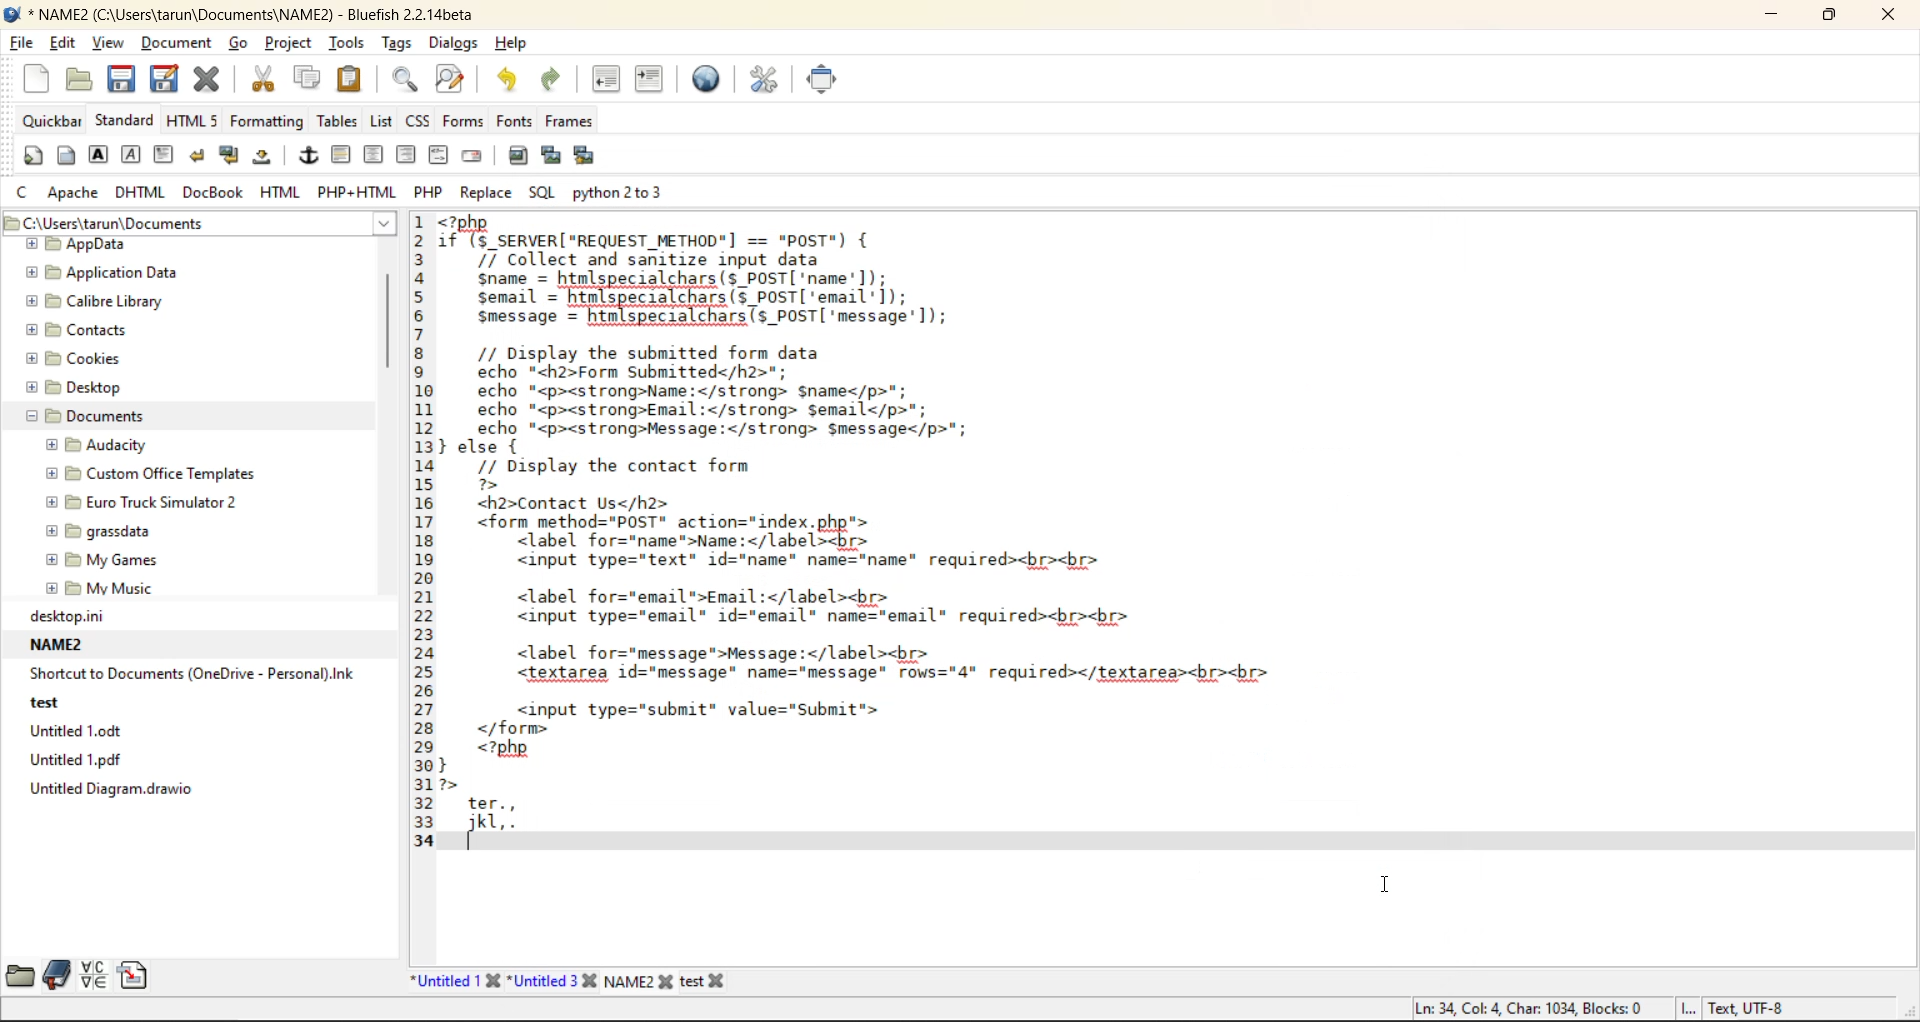 Image resolution: width=1920 pixels, height=1022 pixels. I want to click on vertical scroll bar, so click(390, 334).